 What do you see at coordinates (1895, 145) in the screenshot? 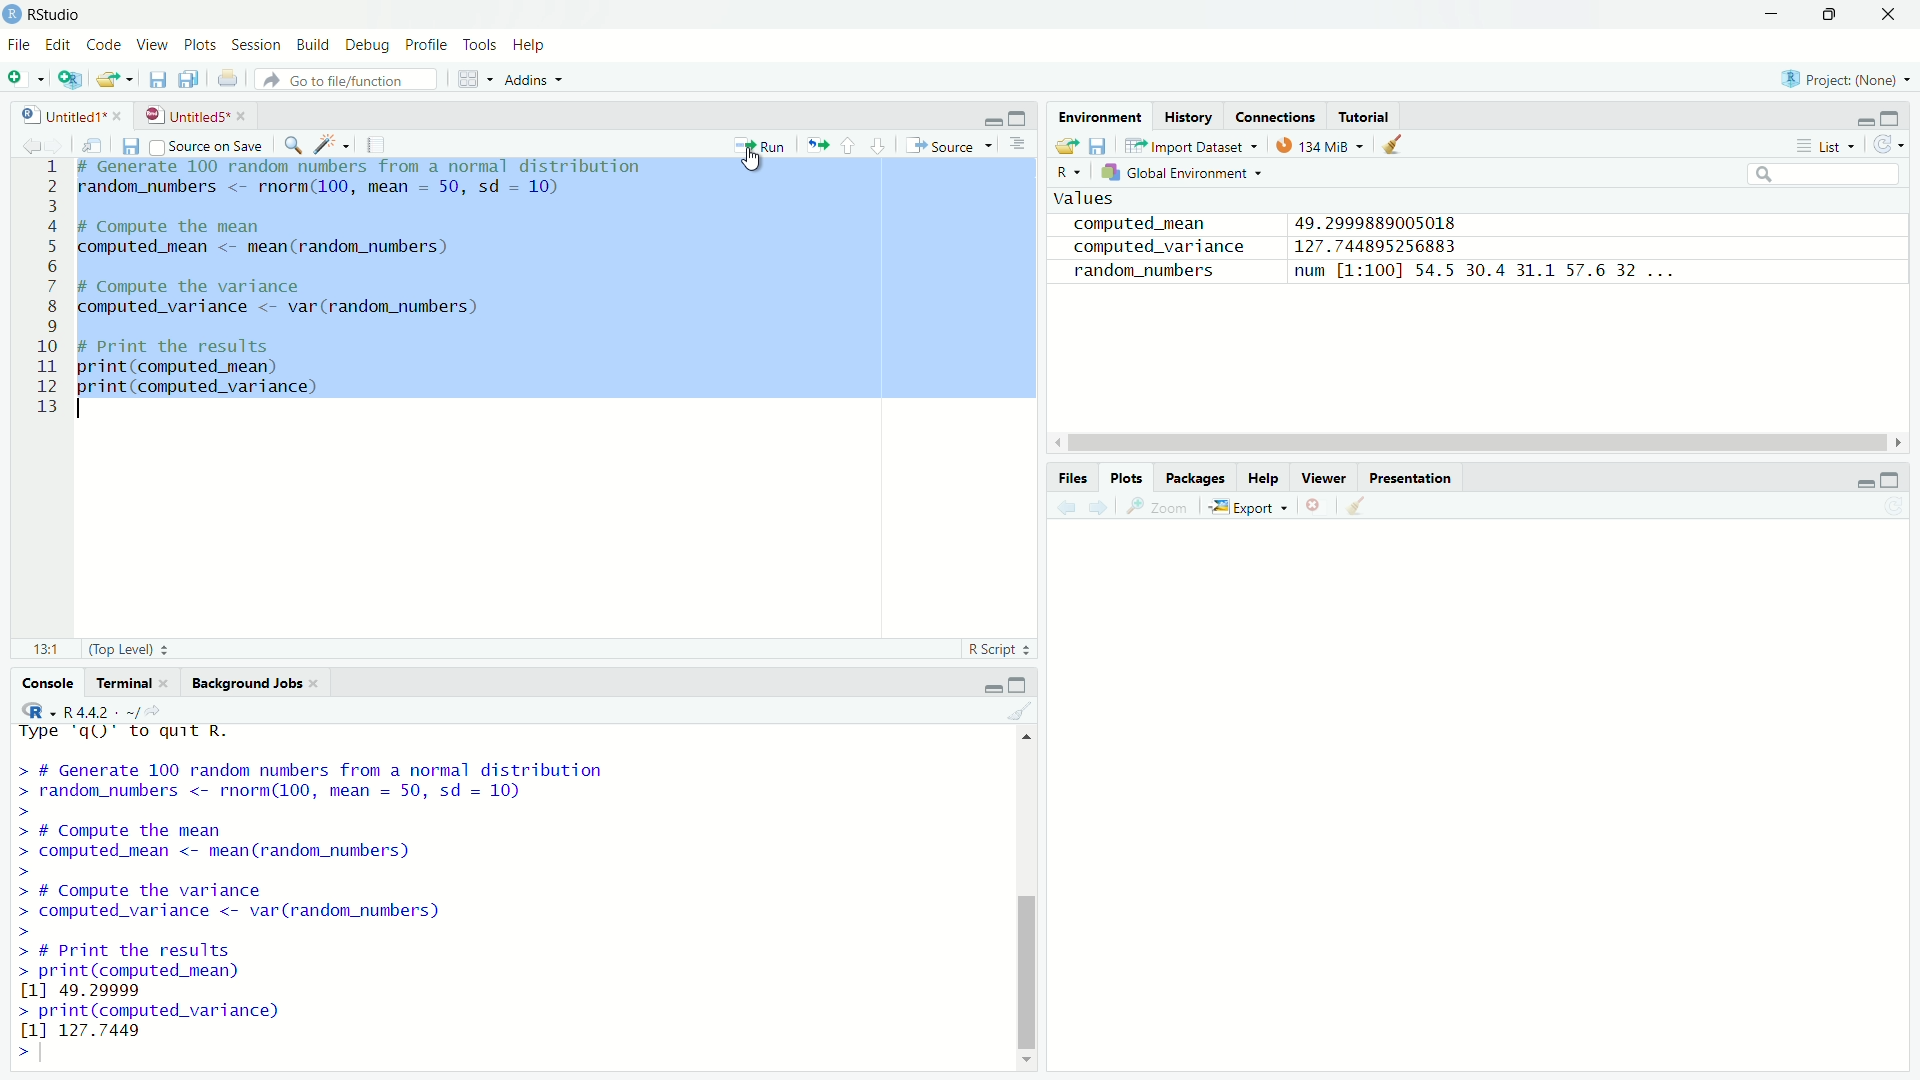
I see `refresh the list of objects in the environment` at bounding box center [1895, 145].